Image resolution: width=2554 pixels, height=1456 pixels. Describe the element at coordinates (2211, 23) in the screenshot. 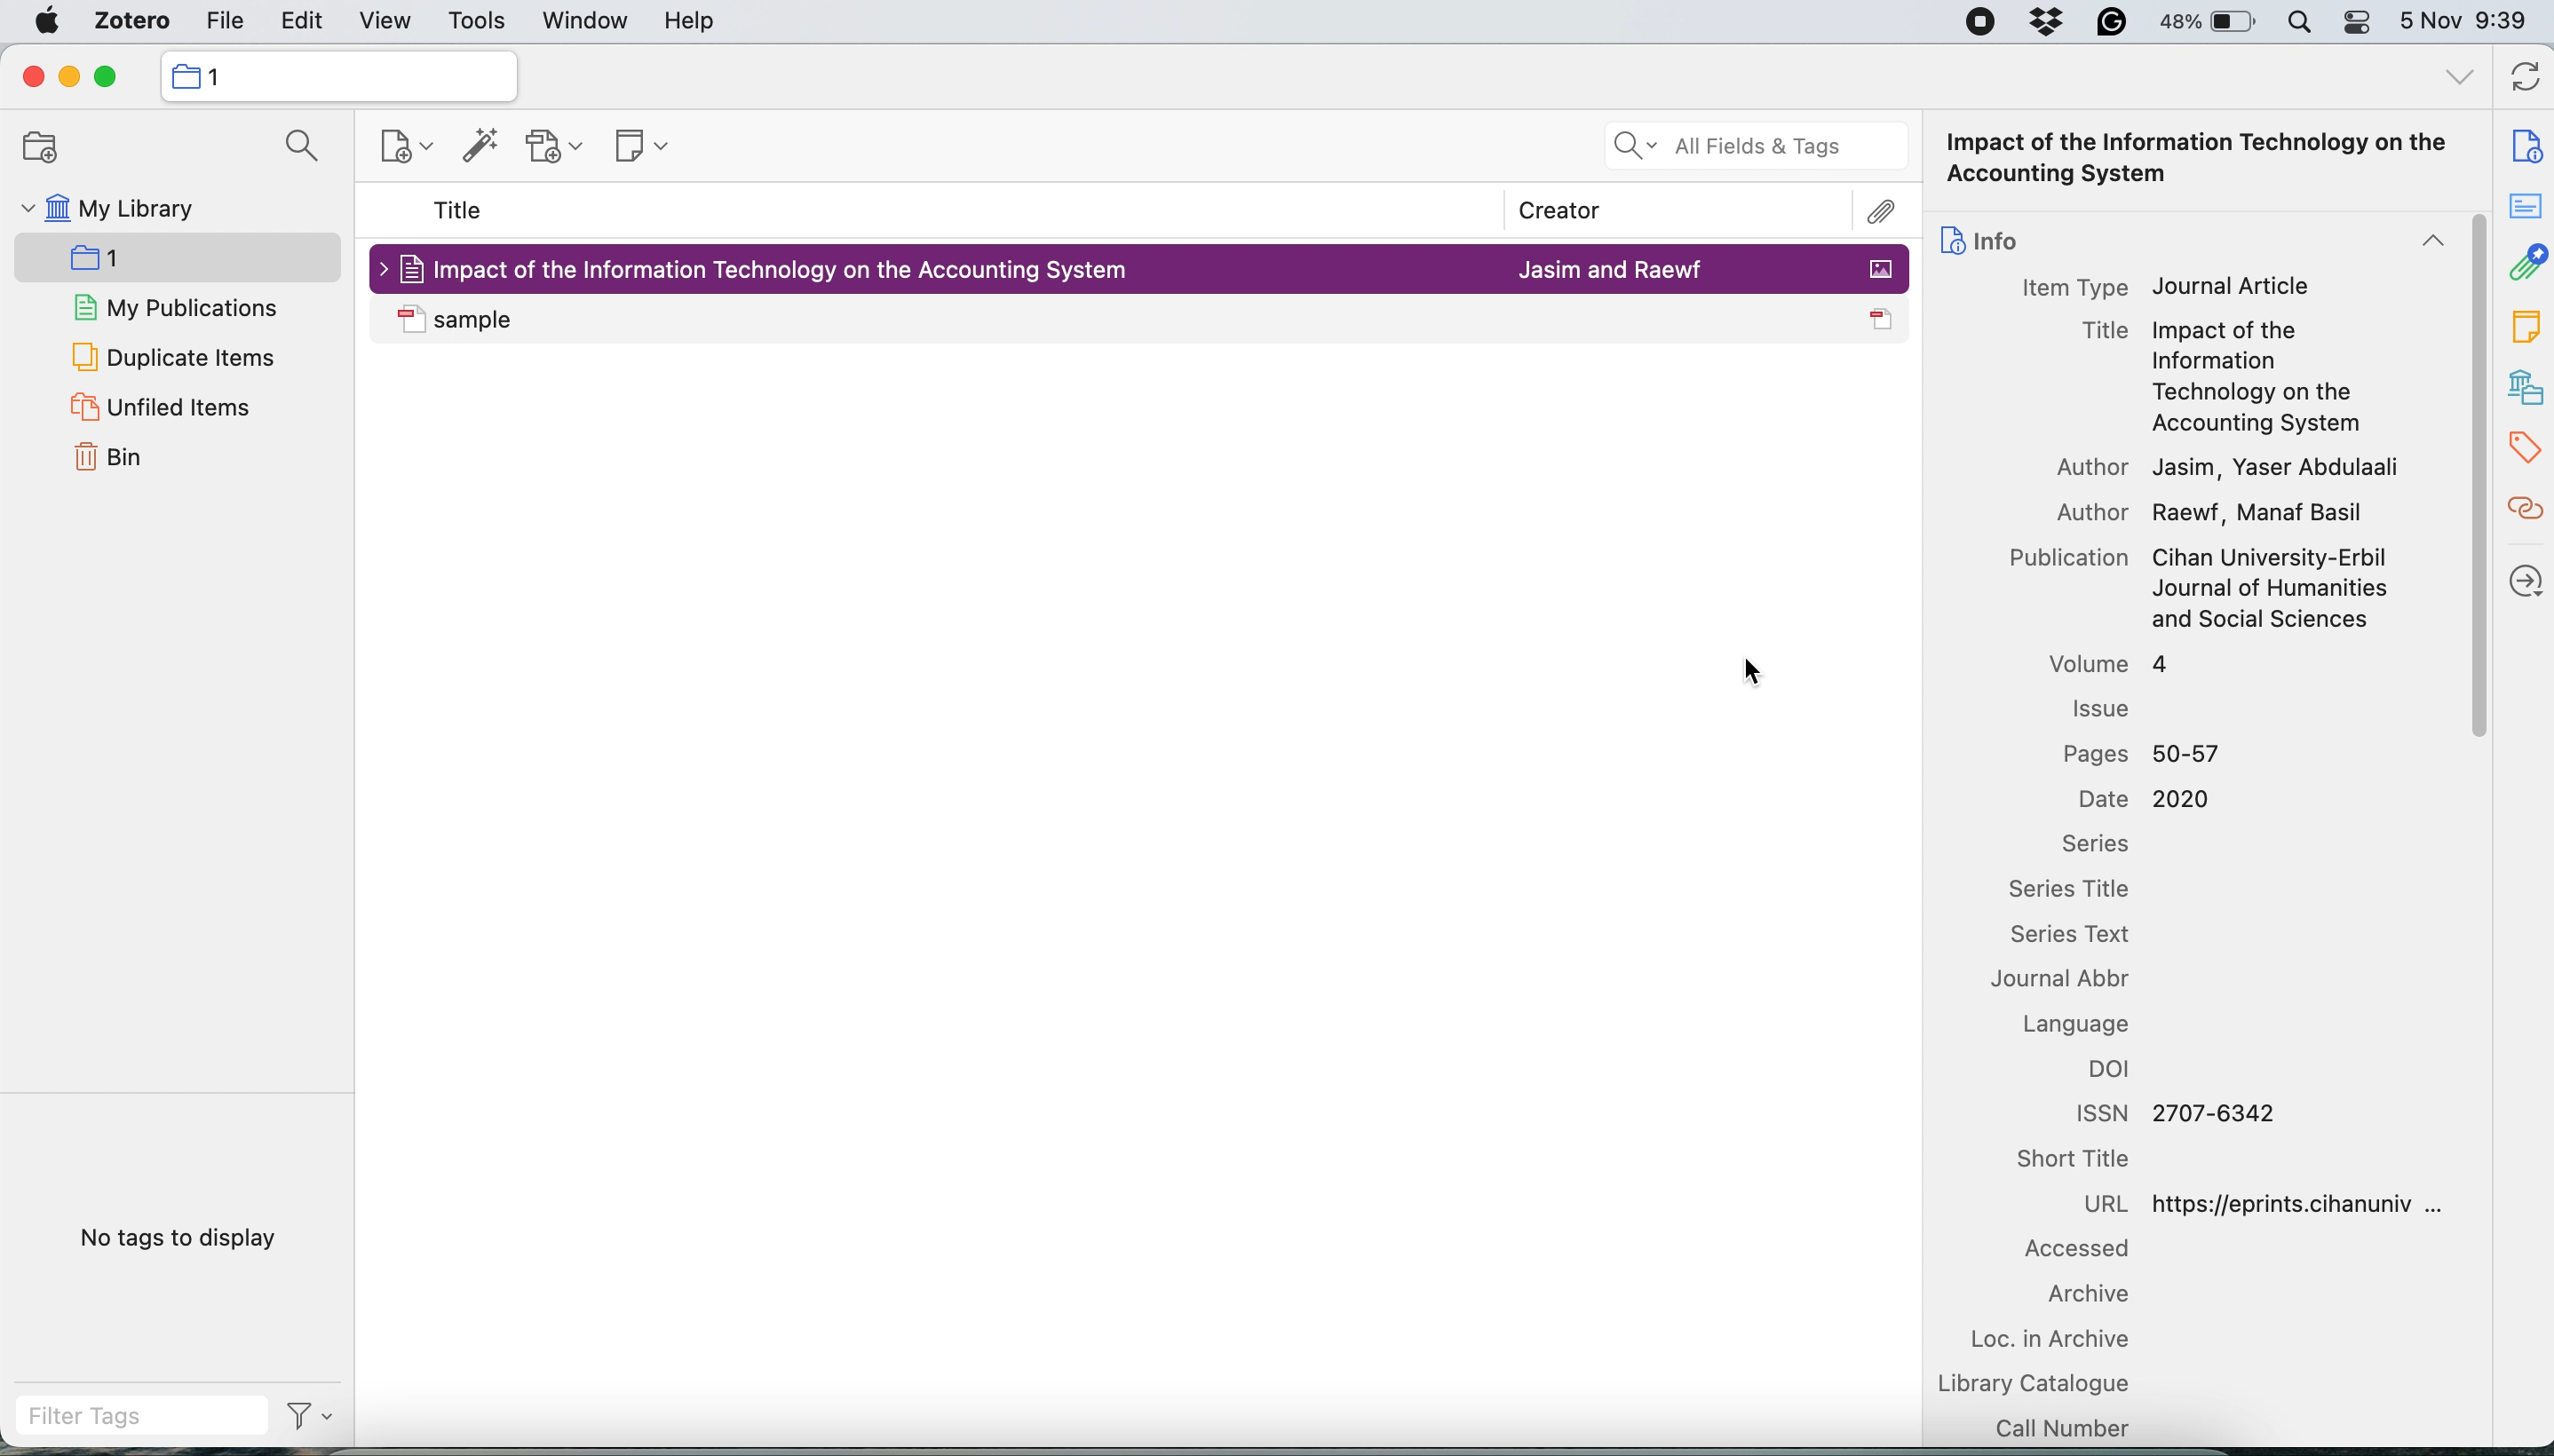

I see `48% battery` at that location.